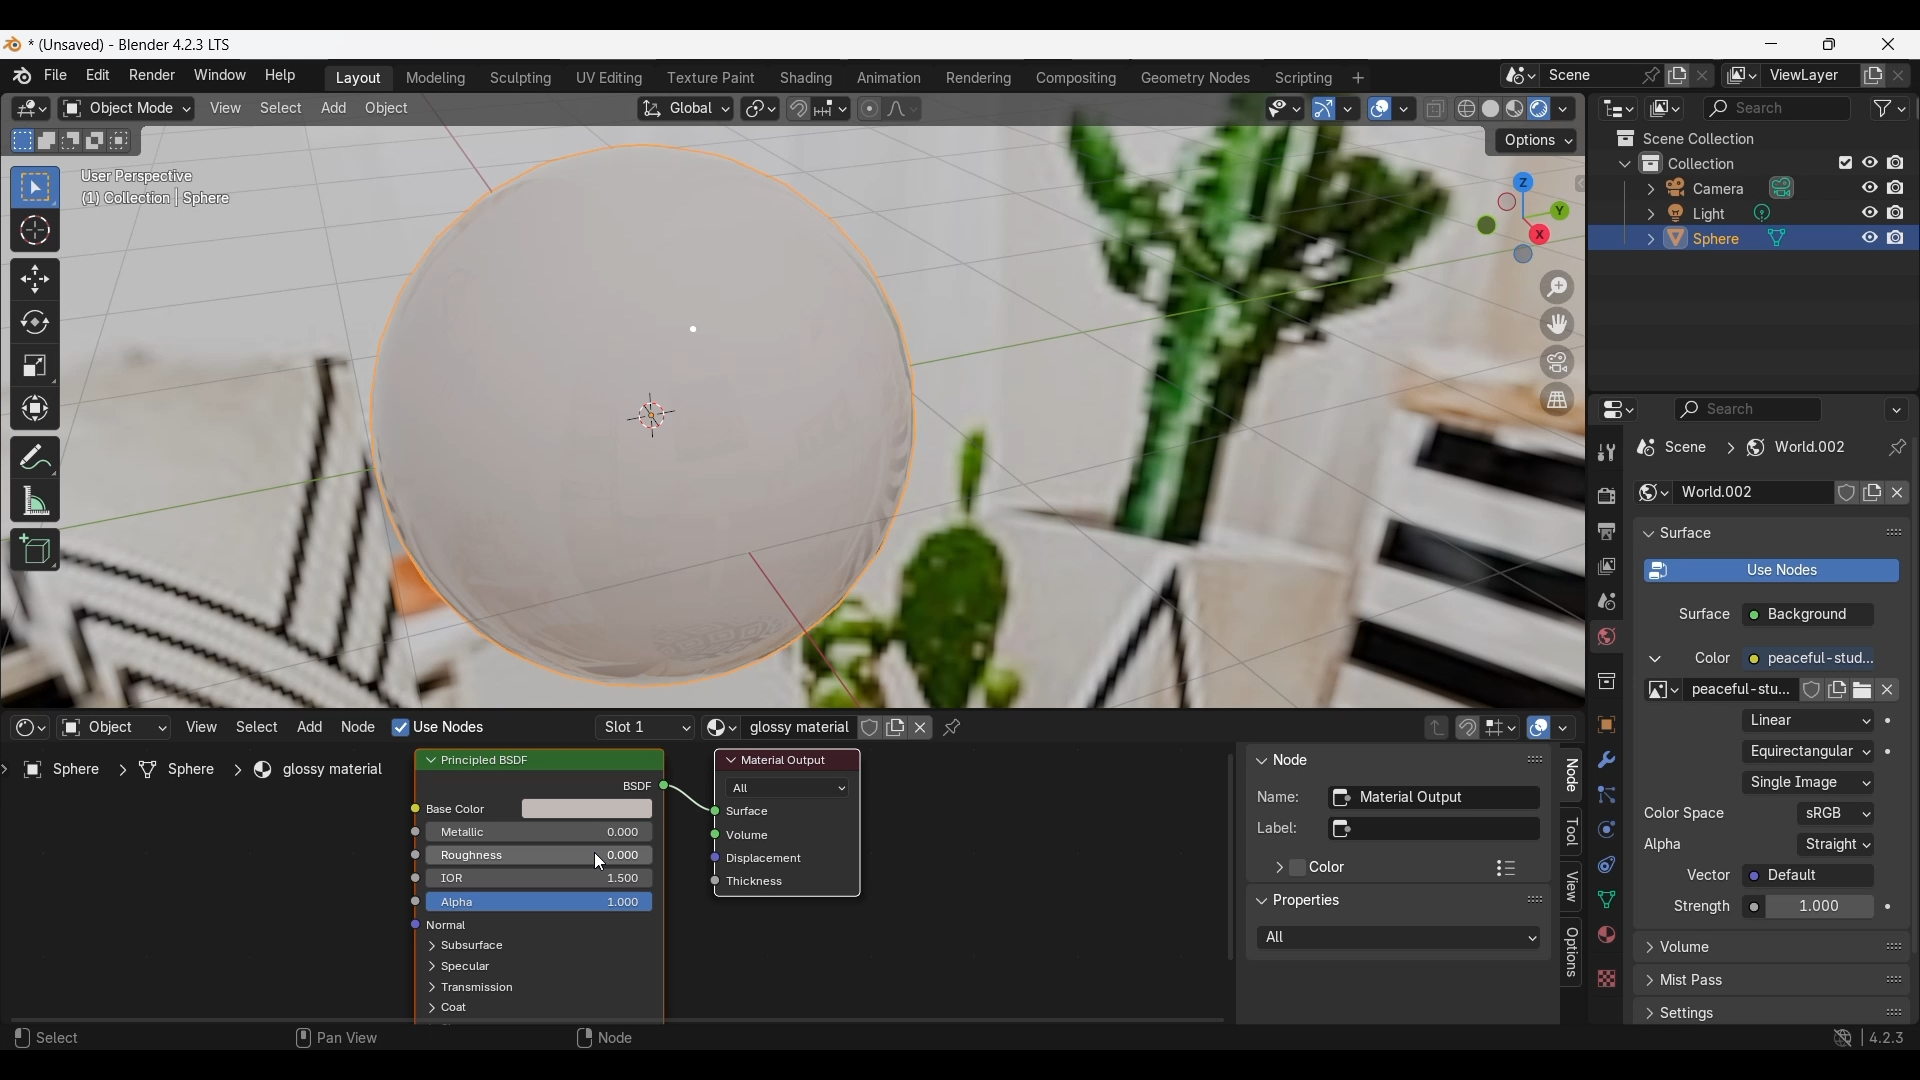  What do you see at coordinates (587, 809) in the screenshot?
I see `Base color options` at bounding box center [587, 809].